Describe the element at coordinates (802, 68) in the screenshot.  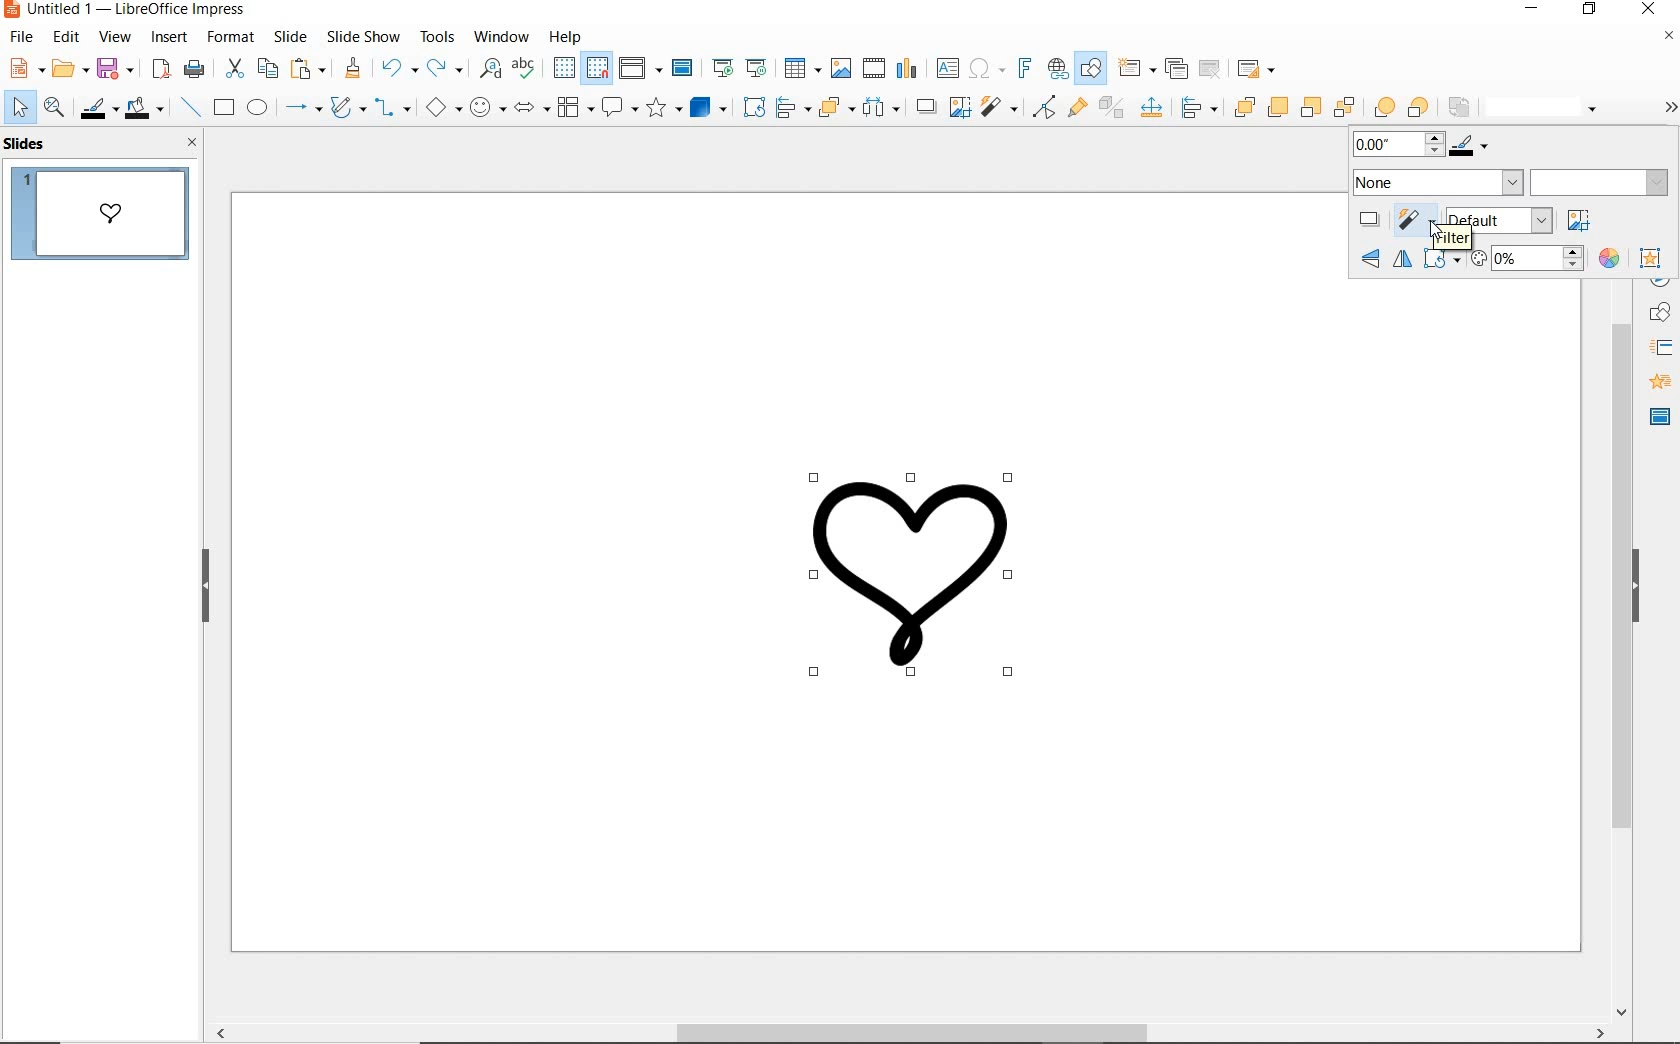
I see `insert table` at that location.